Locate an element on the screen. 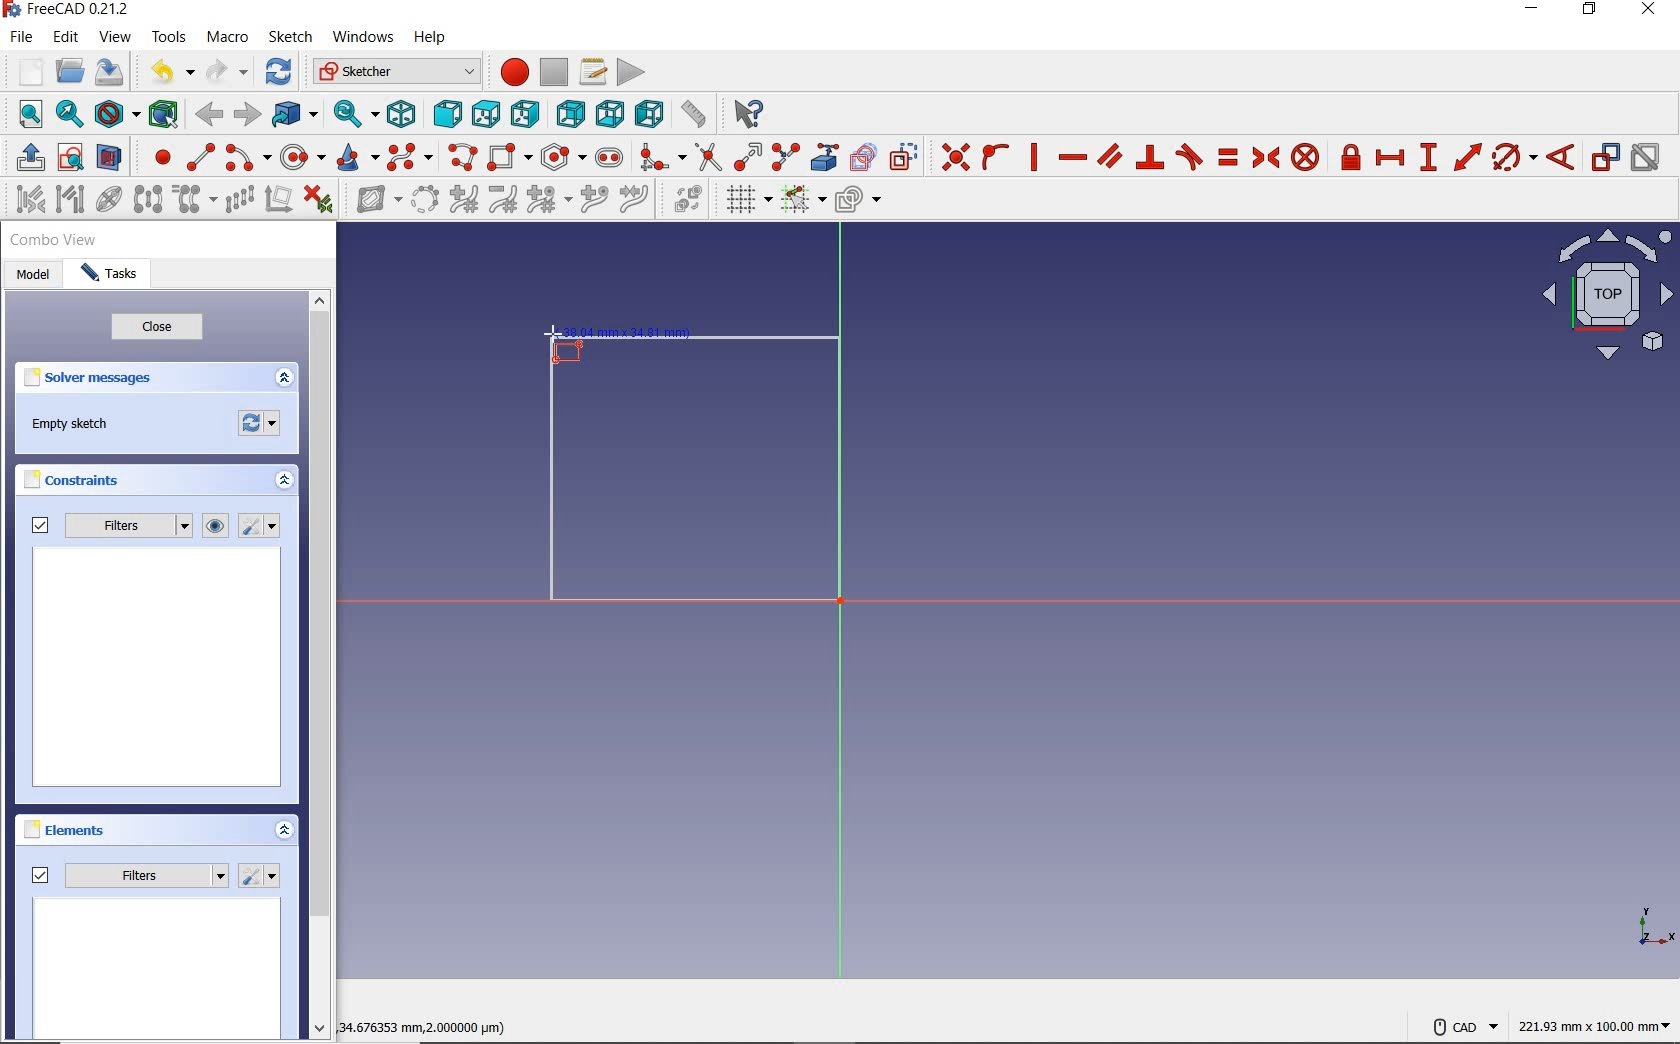 The image size is (1680, 1044). constrain symmetrical is located at coordinates (1265, 157).